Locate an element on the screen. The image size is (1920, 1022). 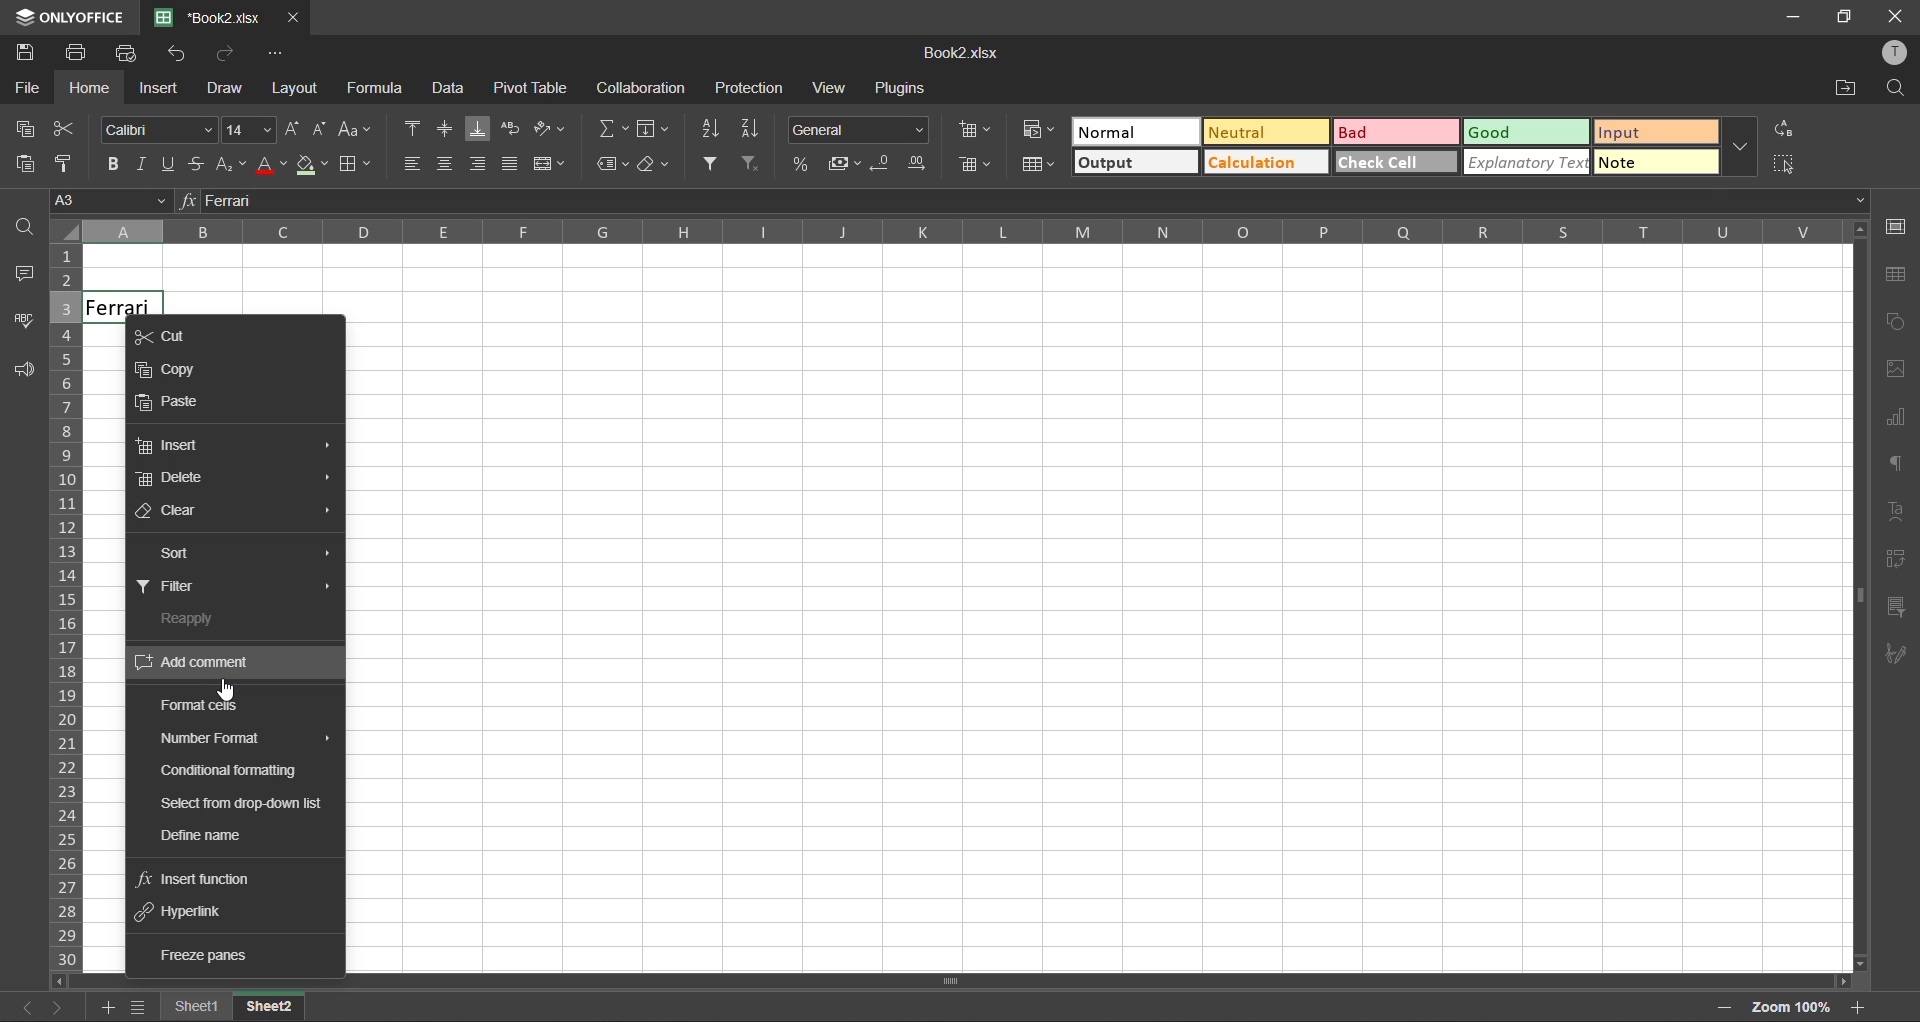
home is located at coordinates (93, 88).